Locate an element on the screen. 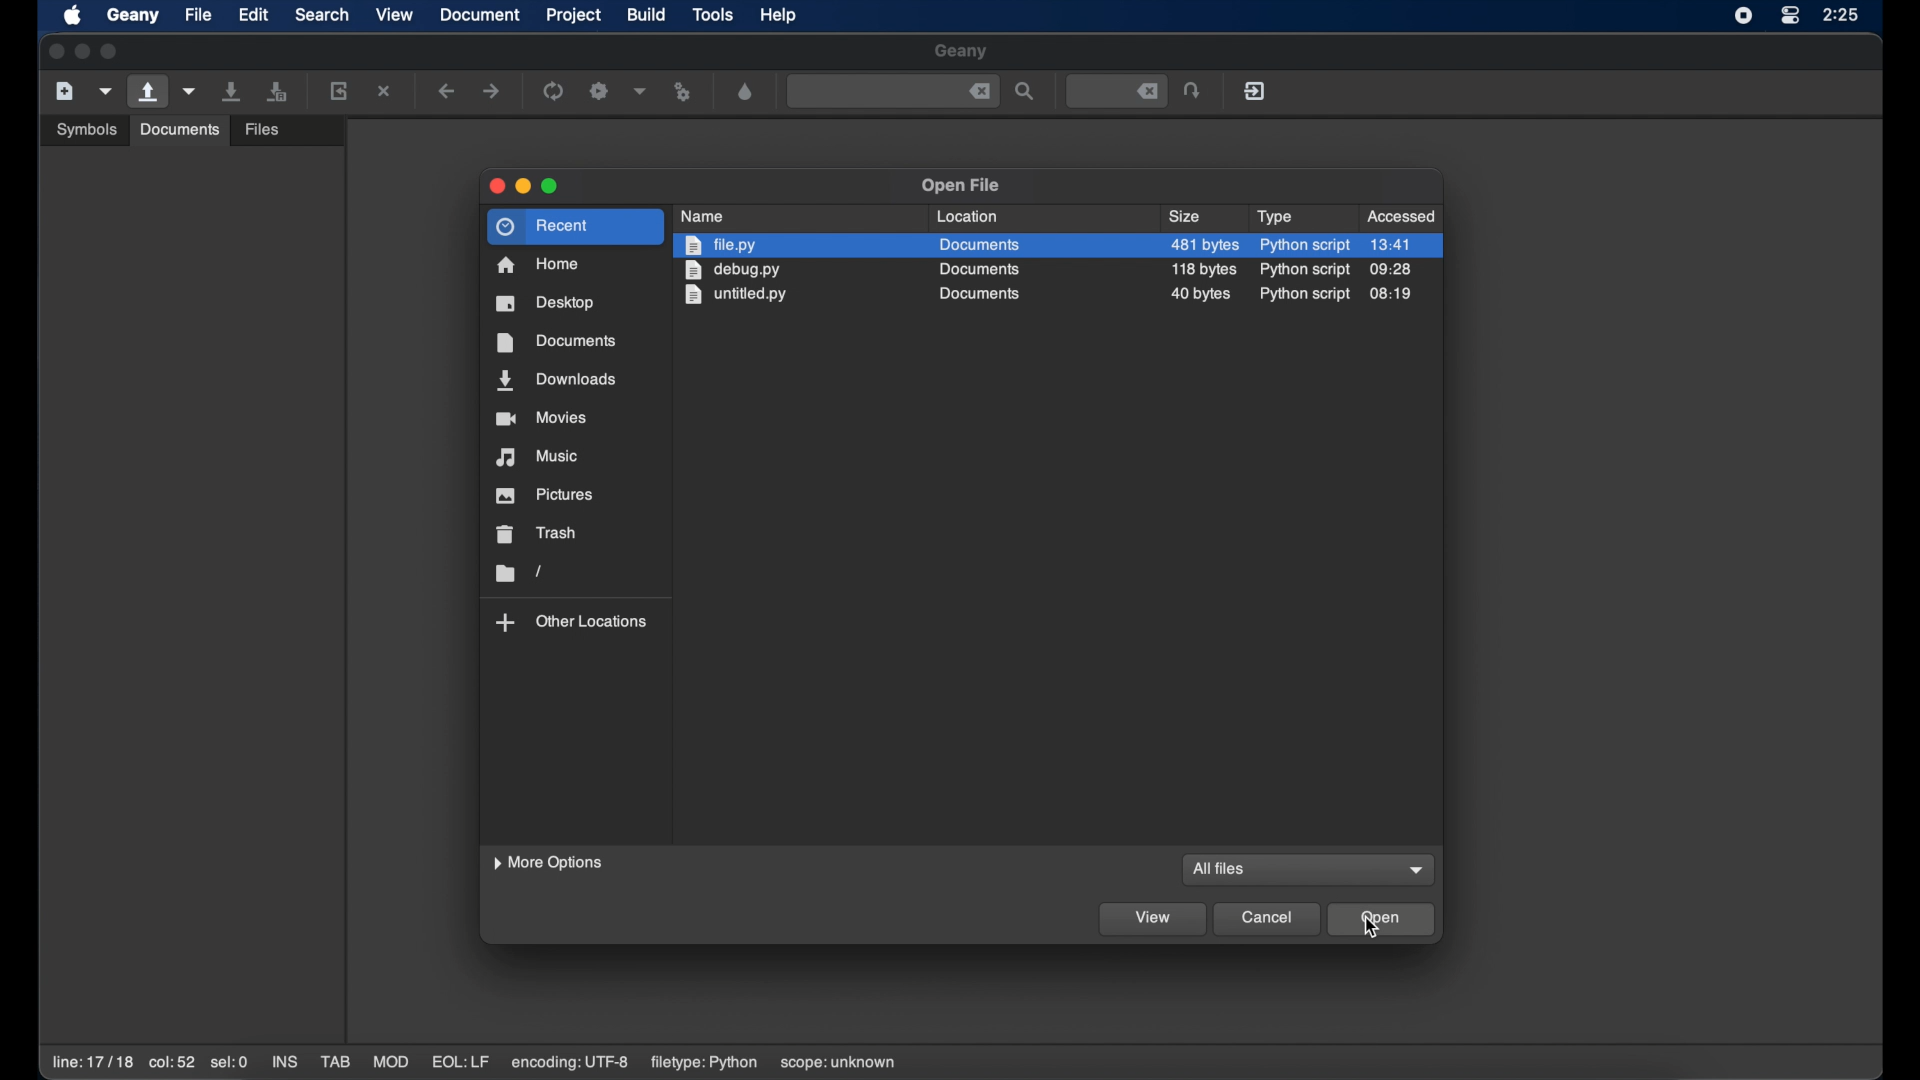 Image resolution: width=1920 pixels, height=1080 pixels. pictures is located at coordinates (547, 495).